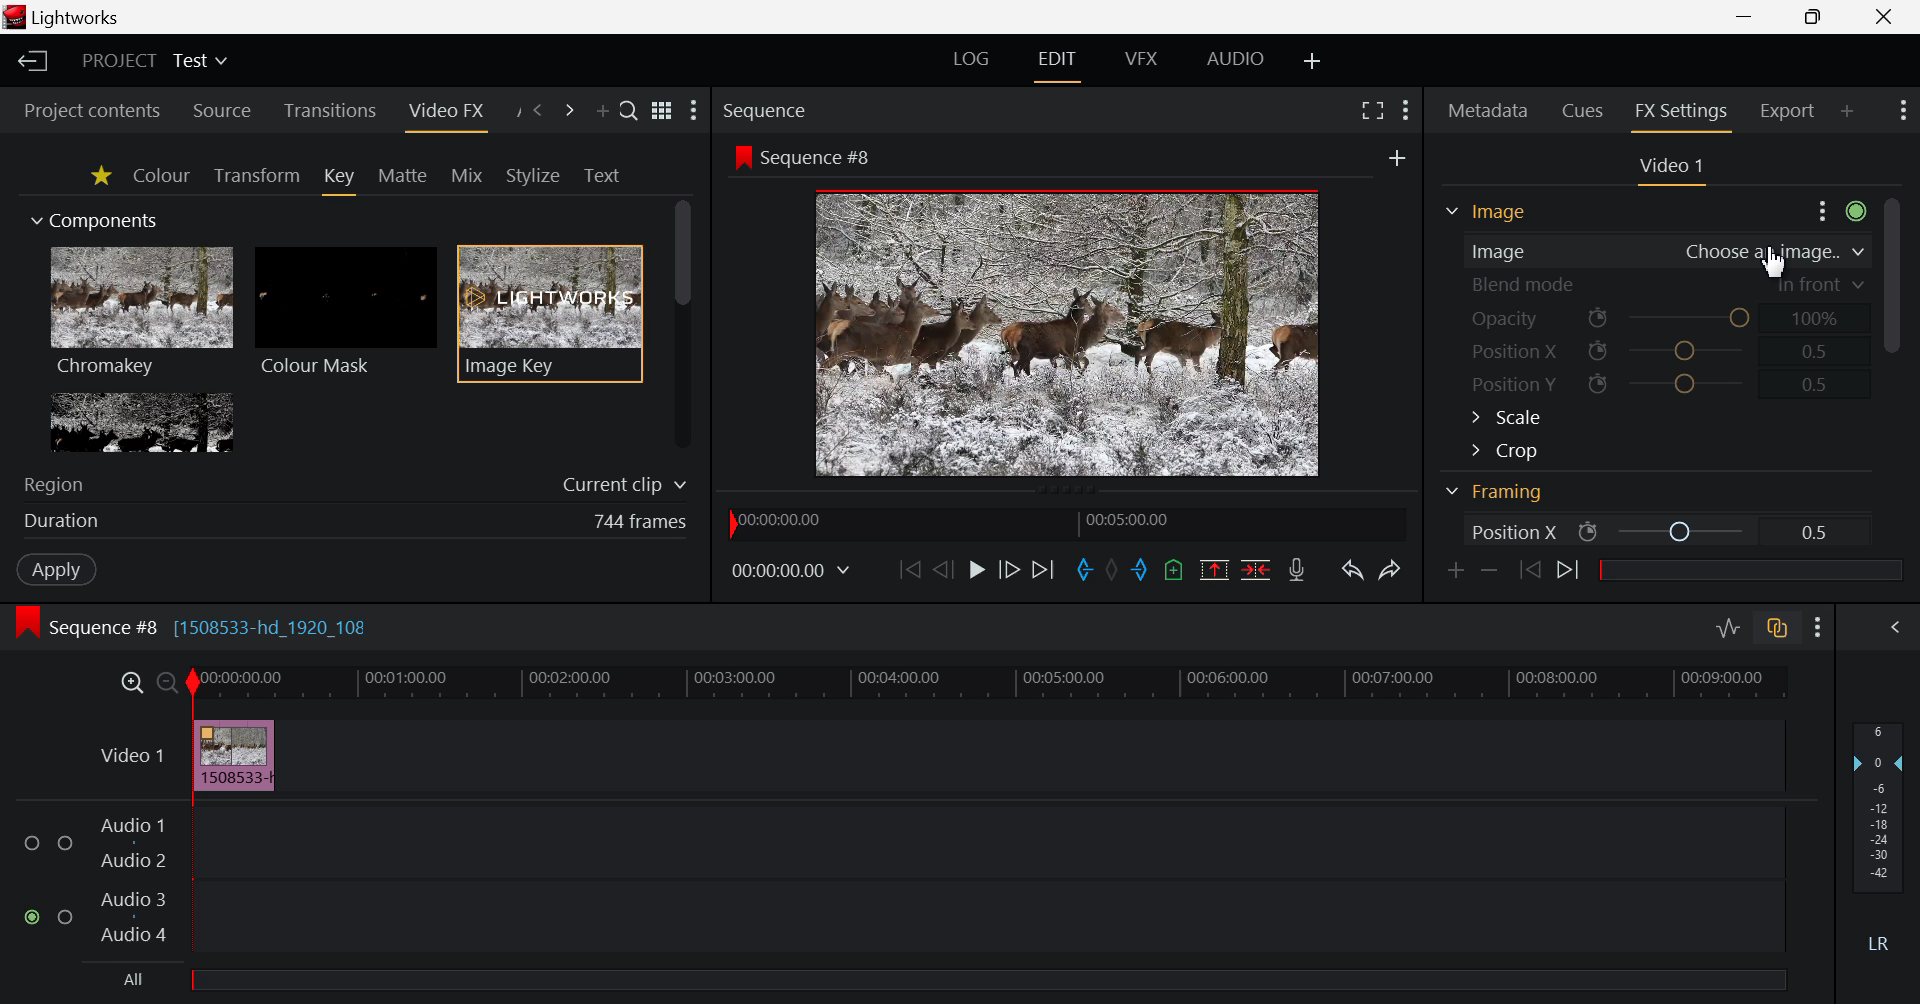  What do you see at coordinates (1884, 17) in the screenshot?
I see `Close` at bounding box center [1884, 17].